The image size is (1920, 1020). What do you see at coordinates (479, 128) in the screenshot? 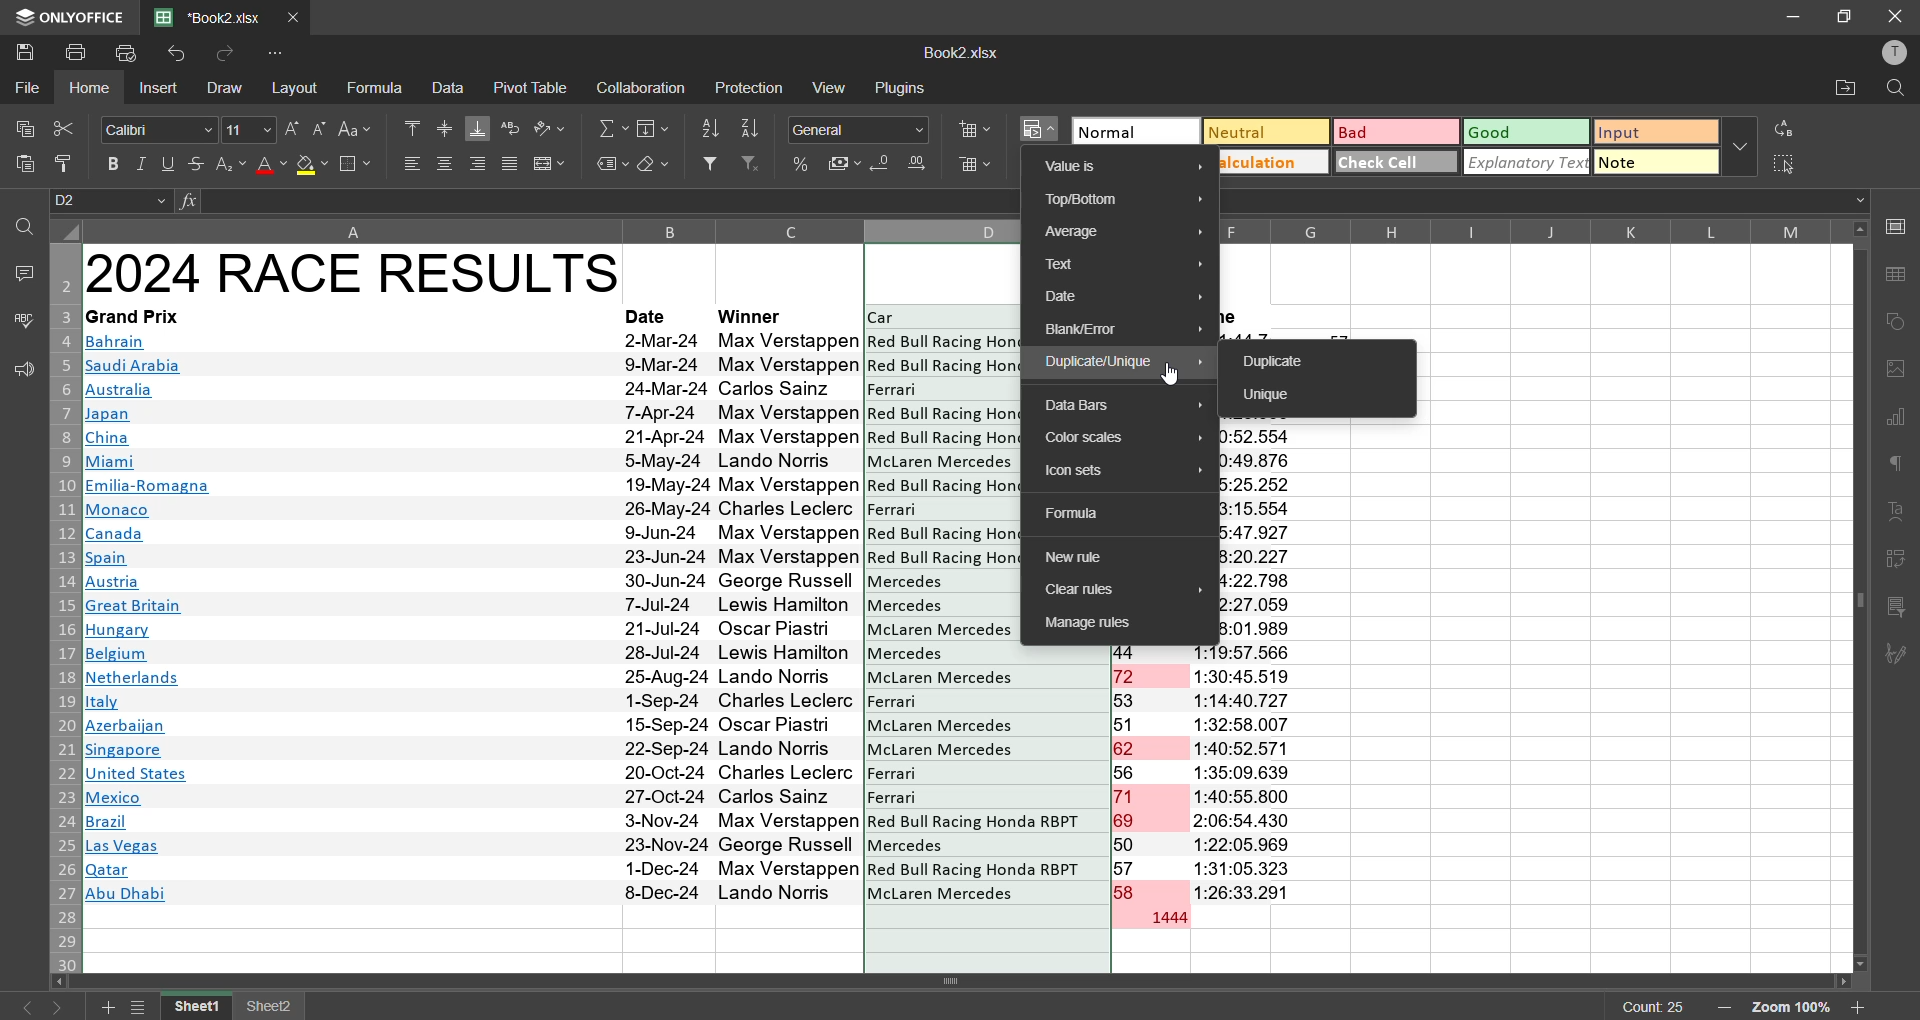
I see `align bottom` at bounding box center [479, 128].